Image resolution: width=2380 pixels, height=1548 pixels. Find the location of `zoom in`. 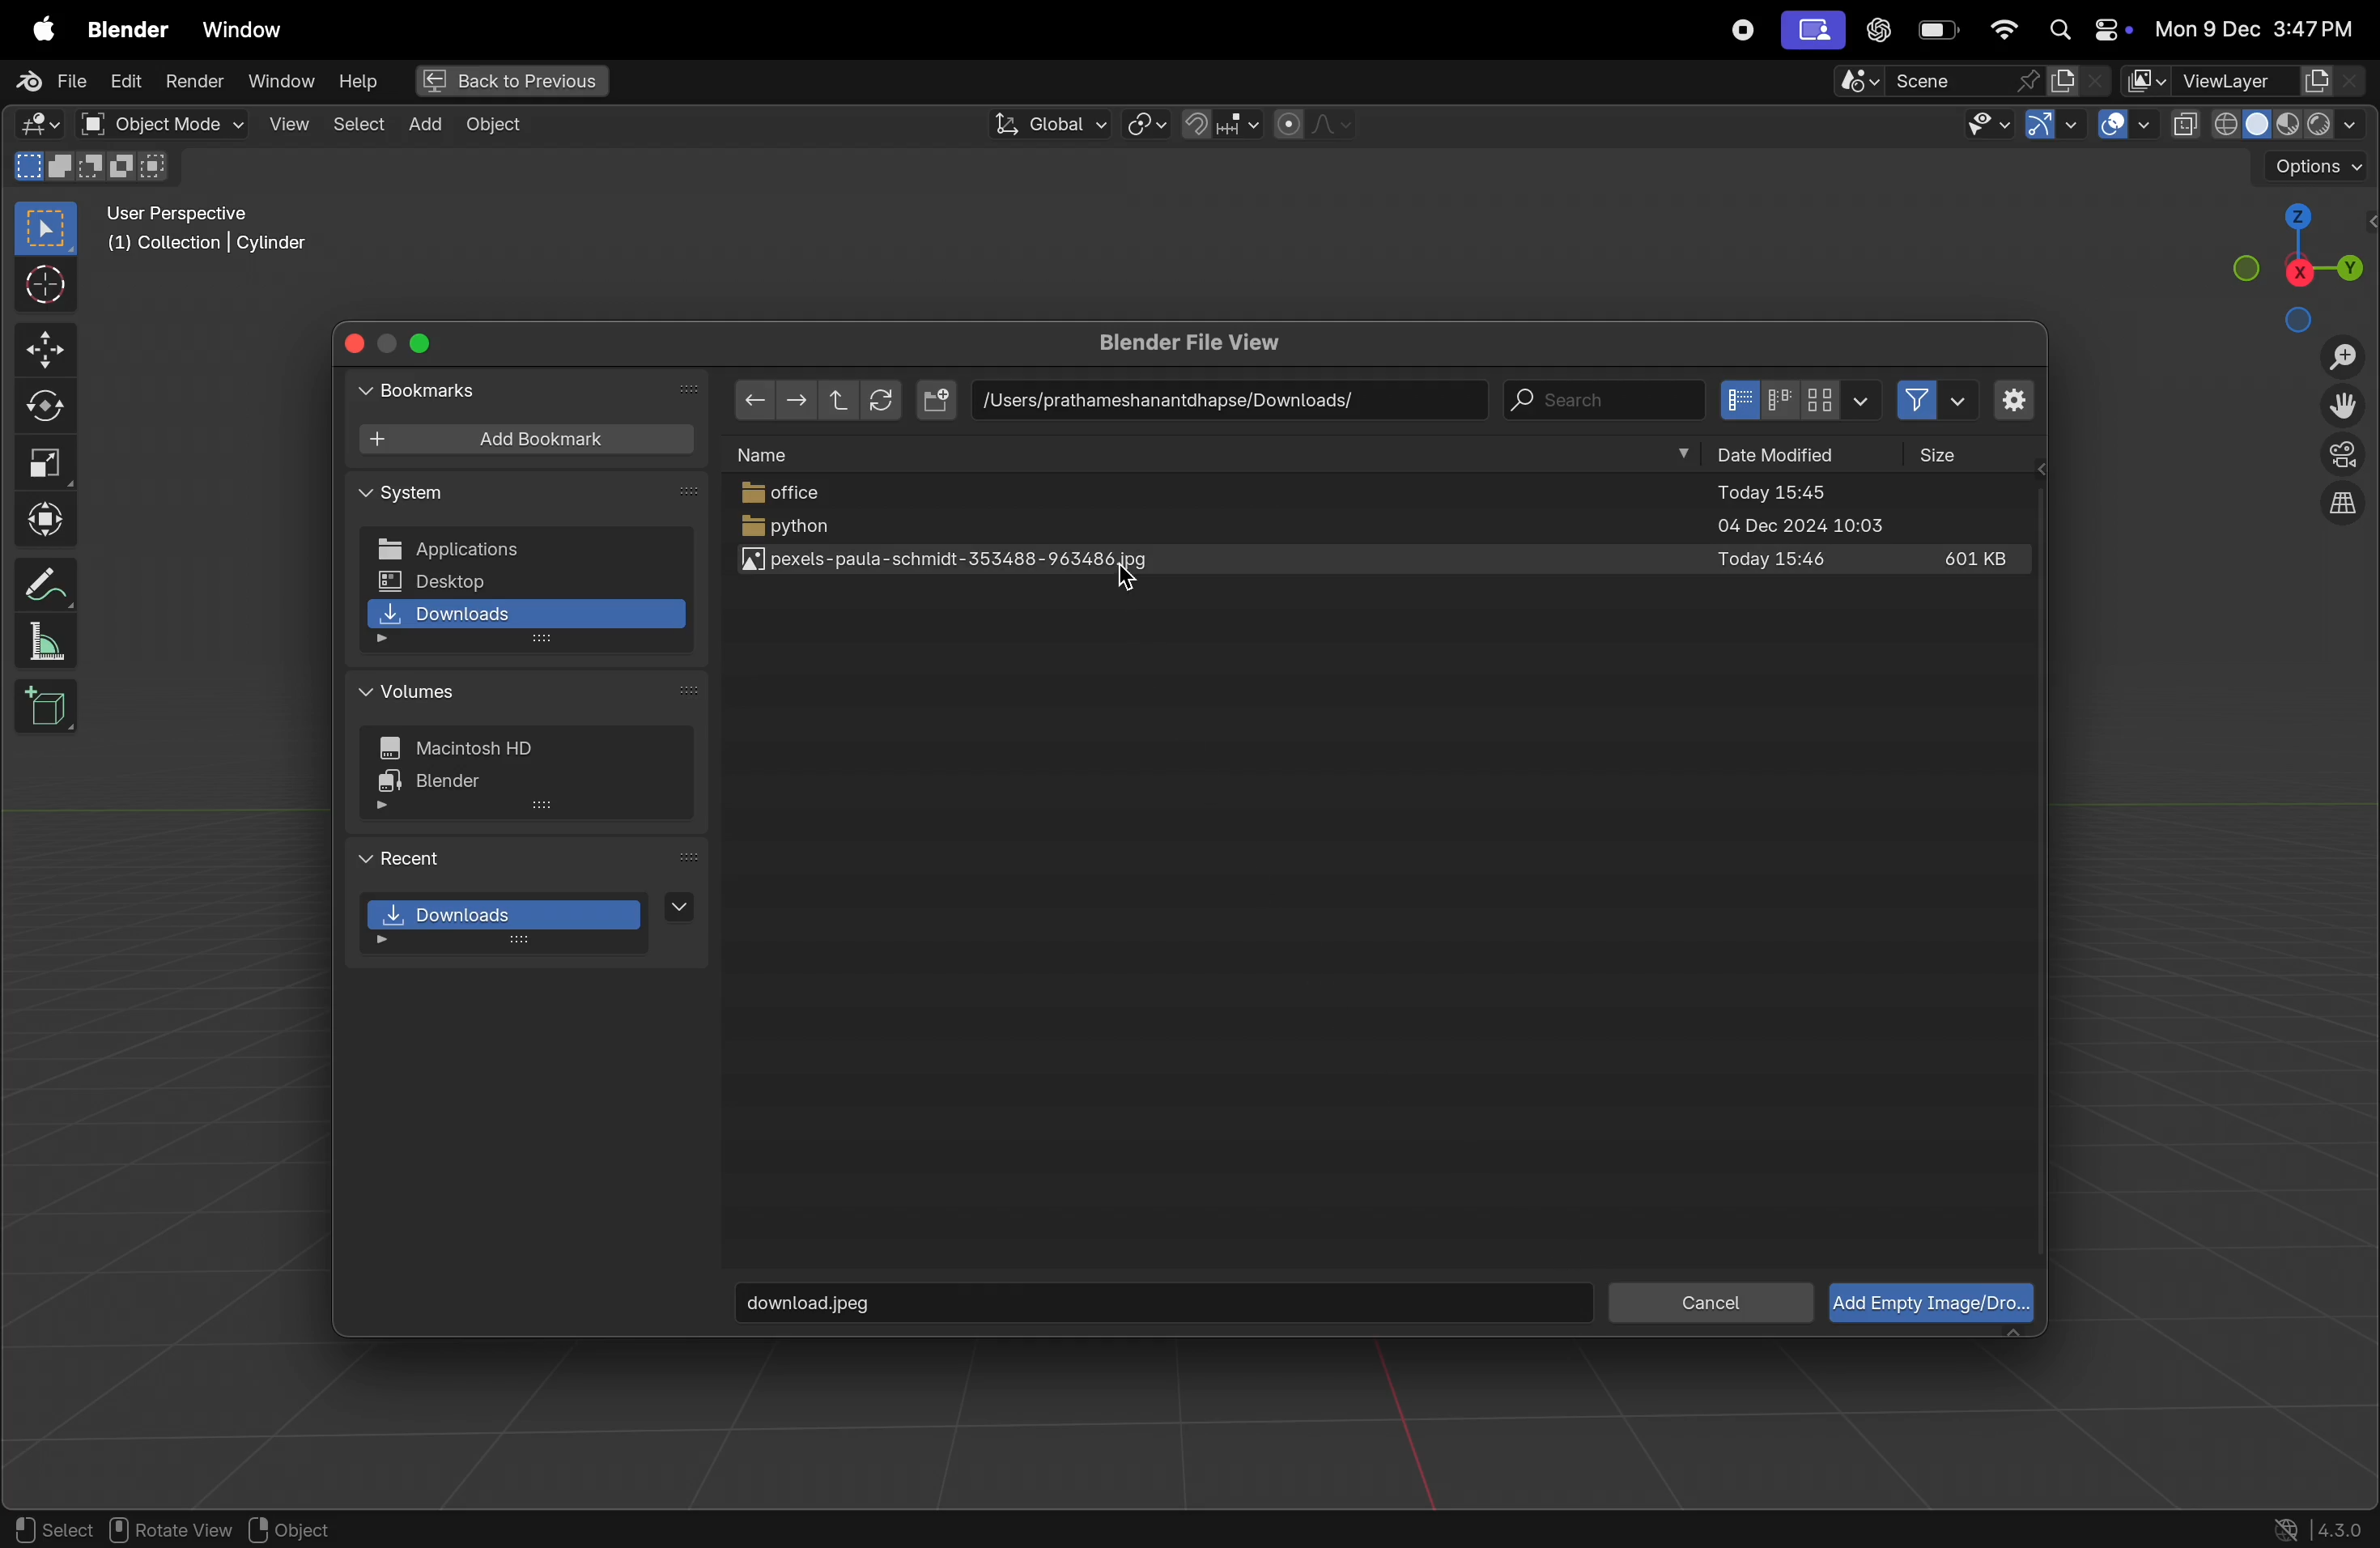

zoom in is located at coordinates (2341, 358).